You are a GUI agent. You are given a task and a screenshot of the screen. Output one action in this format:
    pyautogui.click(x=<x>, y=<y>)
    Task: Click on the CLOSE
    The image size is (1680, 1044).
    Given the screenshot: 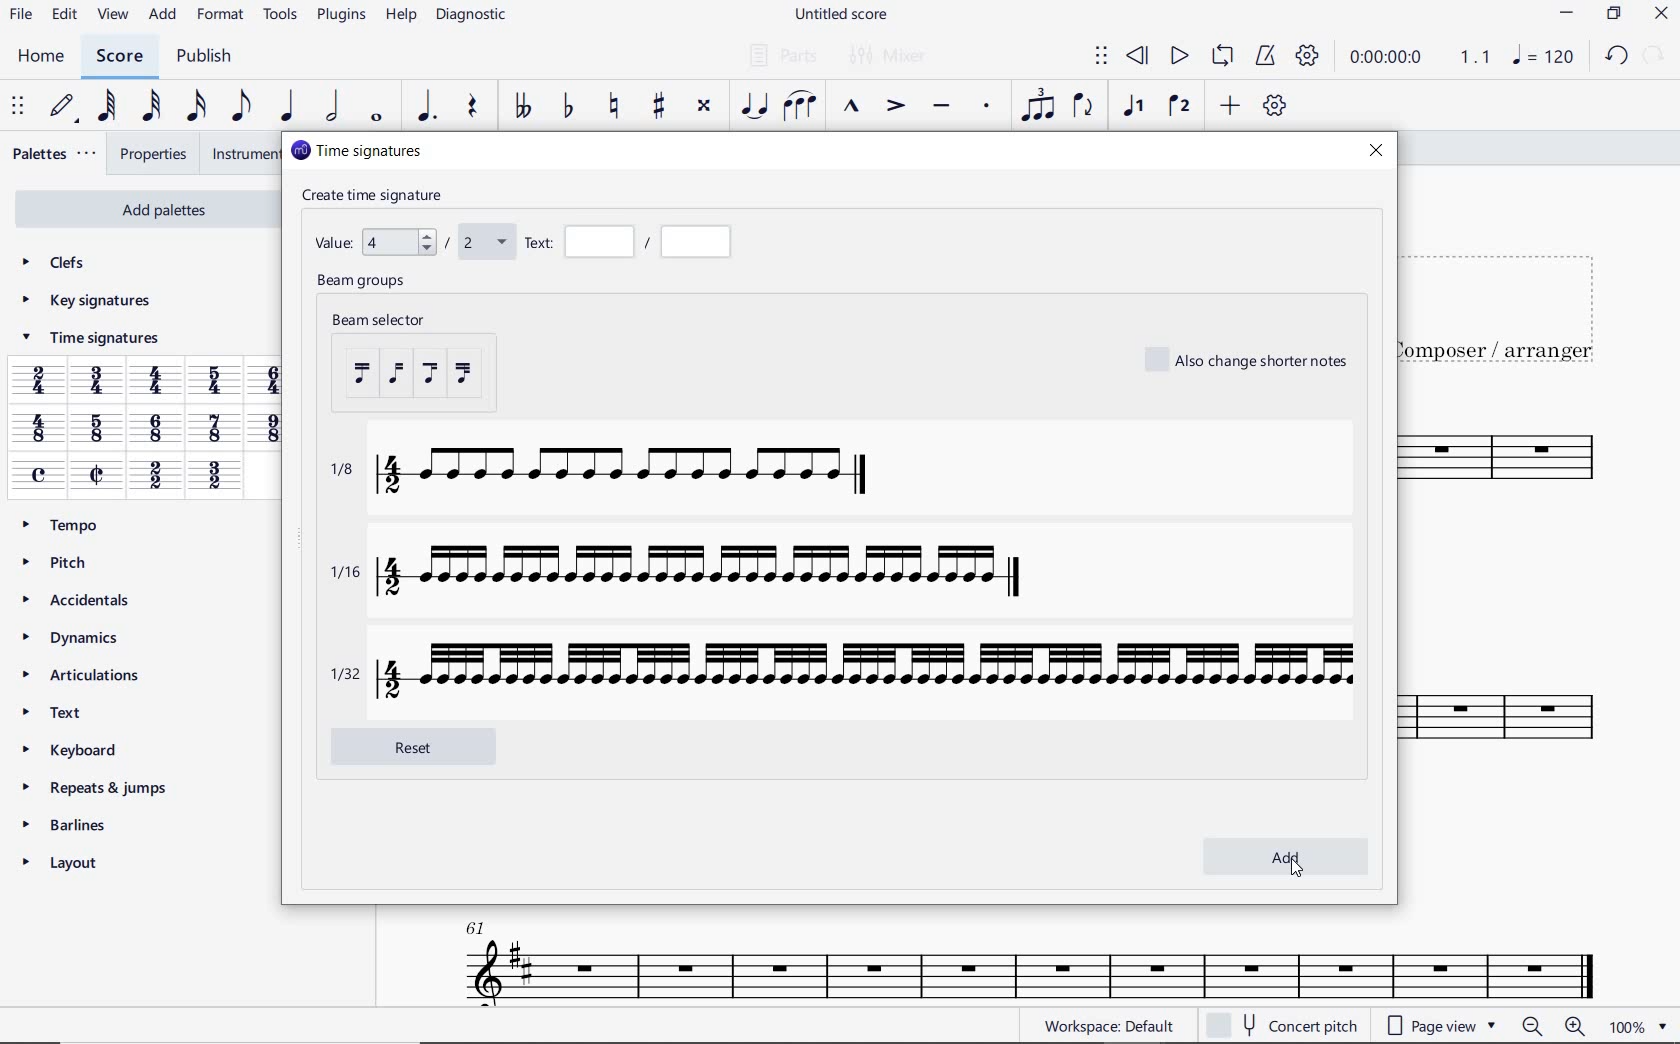 What is the action you would take?
    pyautogui.click(x=1661, y=14)
    